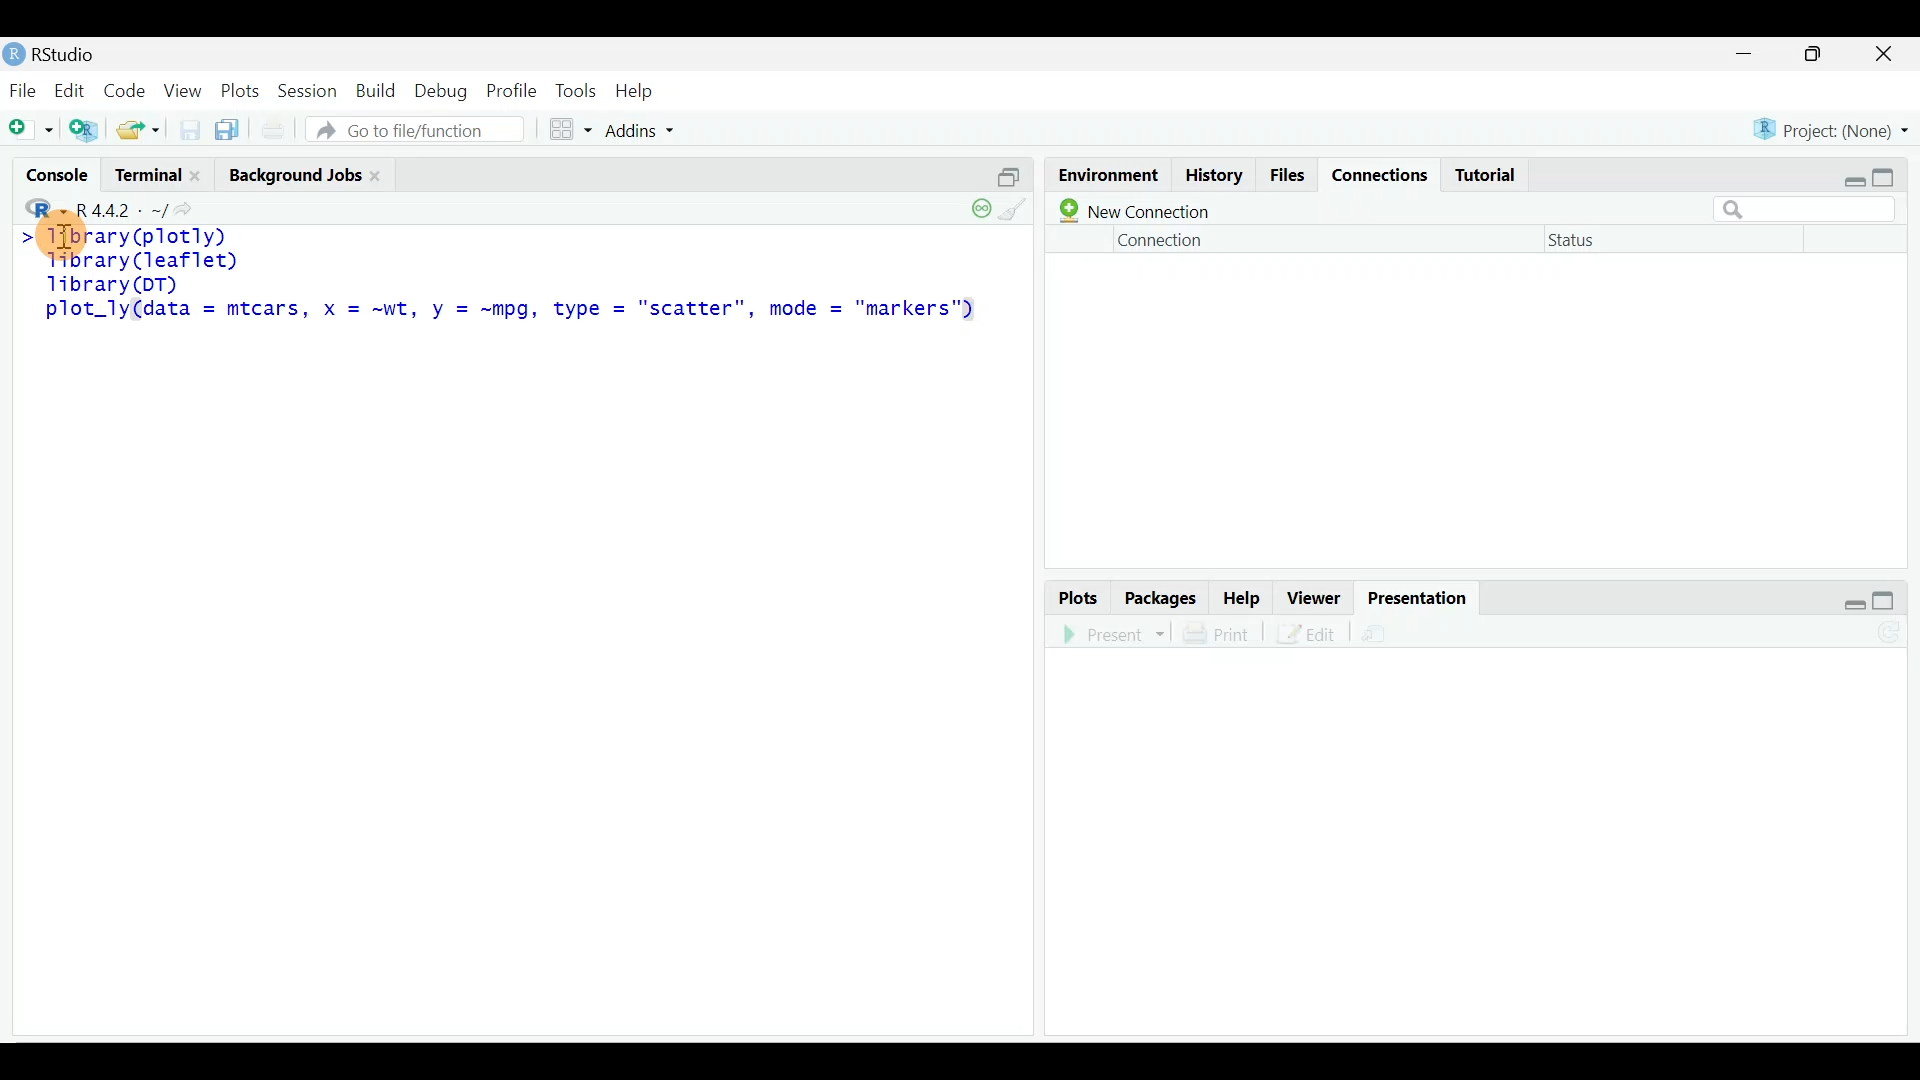  I want to click on New file, so click(31, 128).